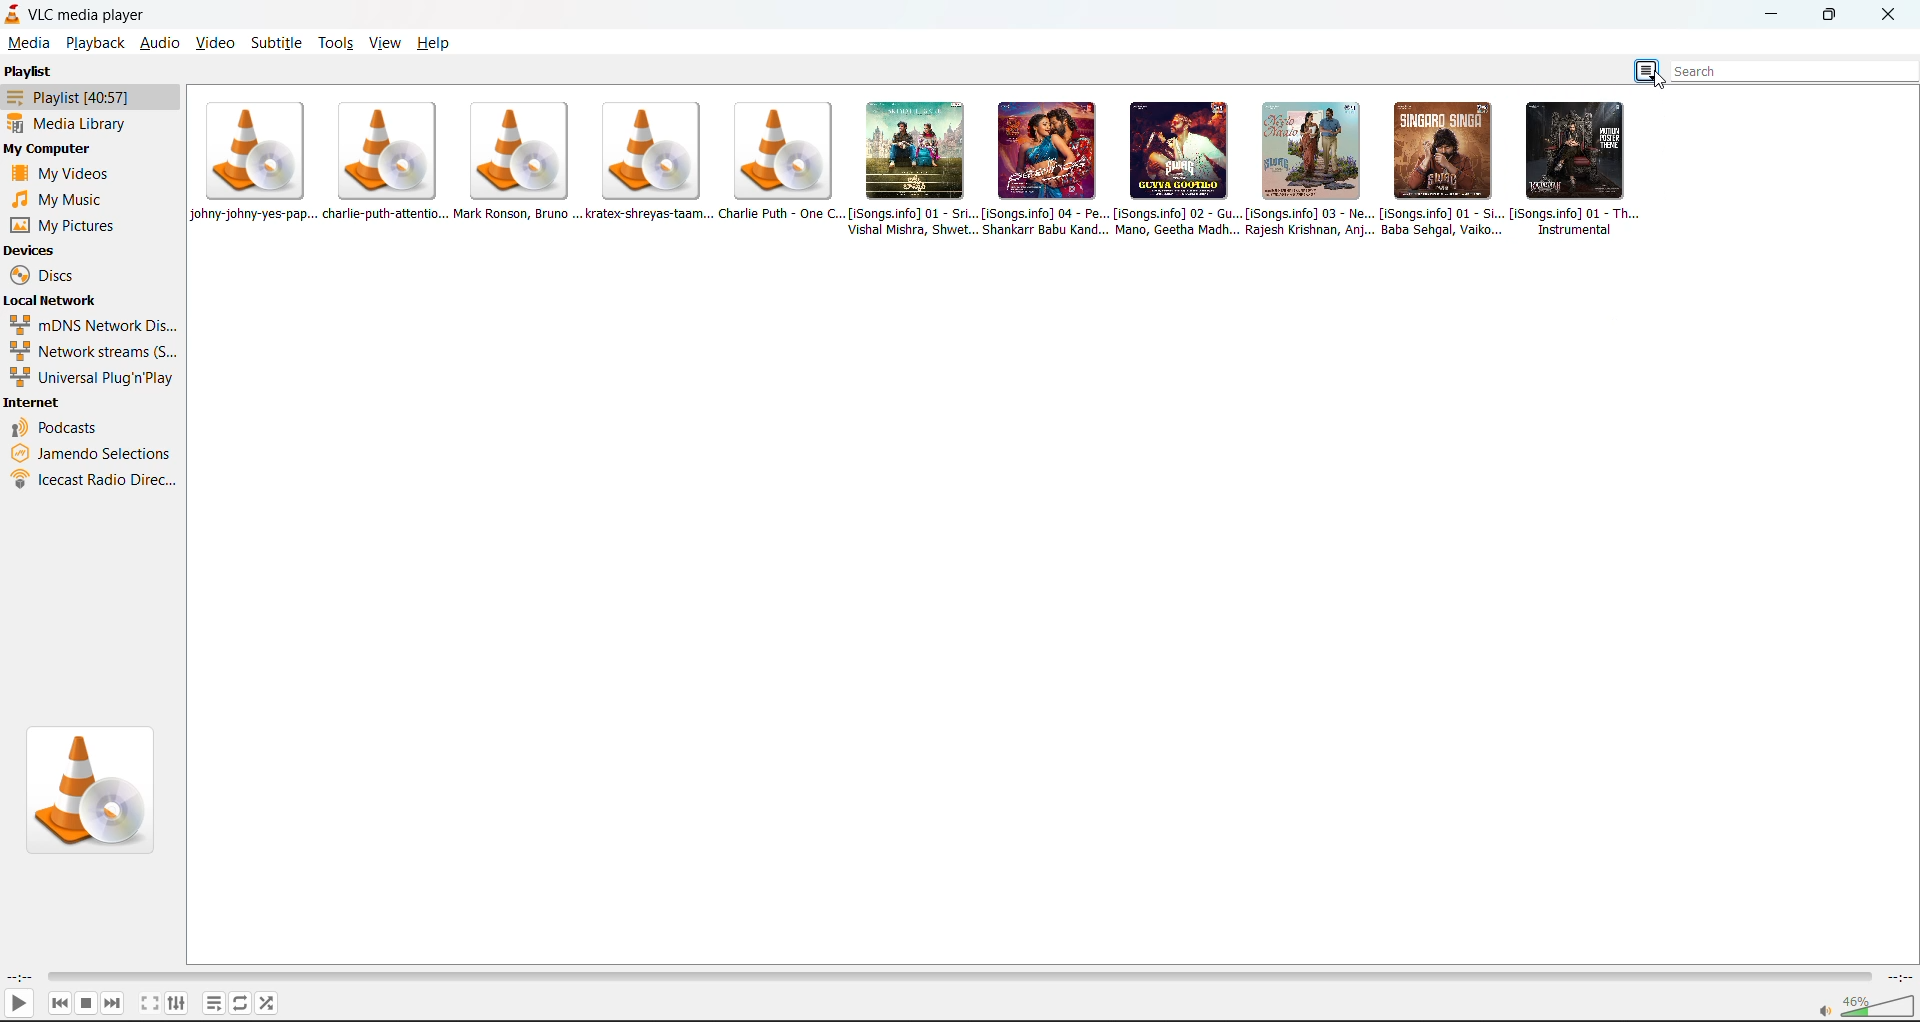 This screenshot has height=1022, width=1920. What do you see at coordinates (1649, 70) in the screenshot?
I see `change view` at bounding box center [1649, 70].